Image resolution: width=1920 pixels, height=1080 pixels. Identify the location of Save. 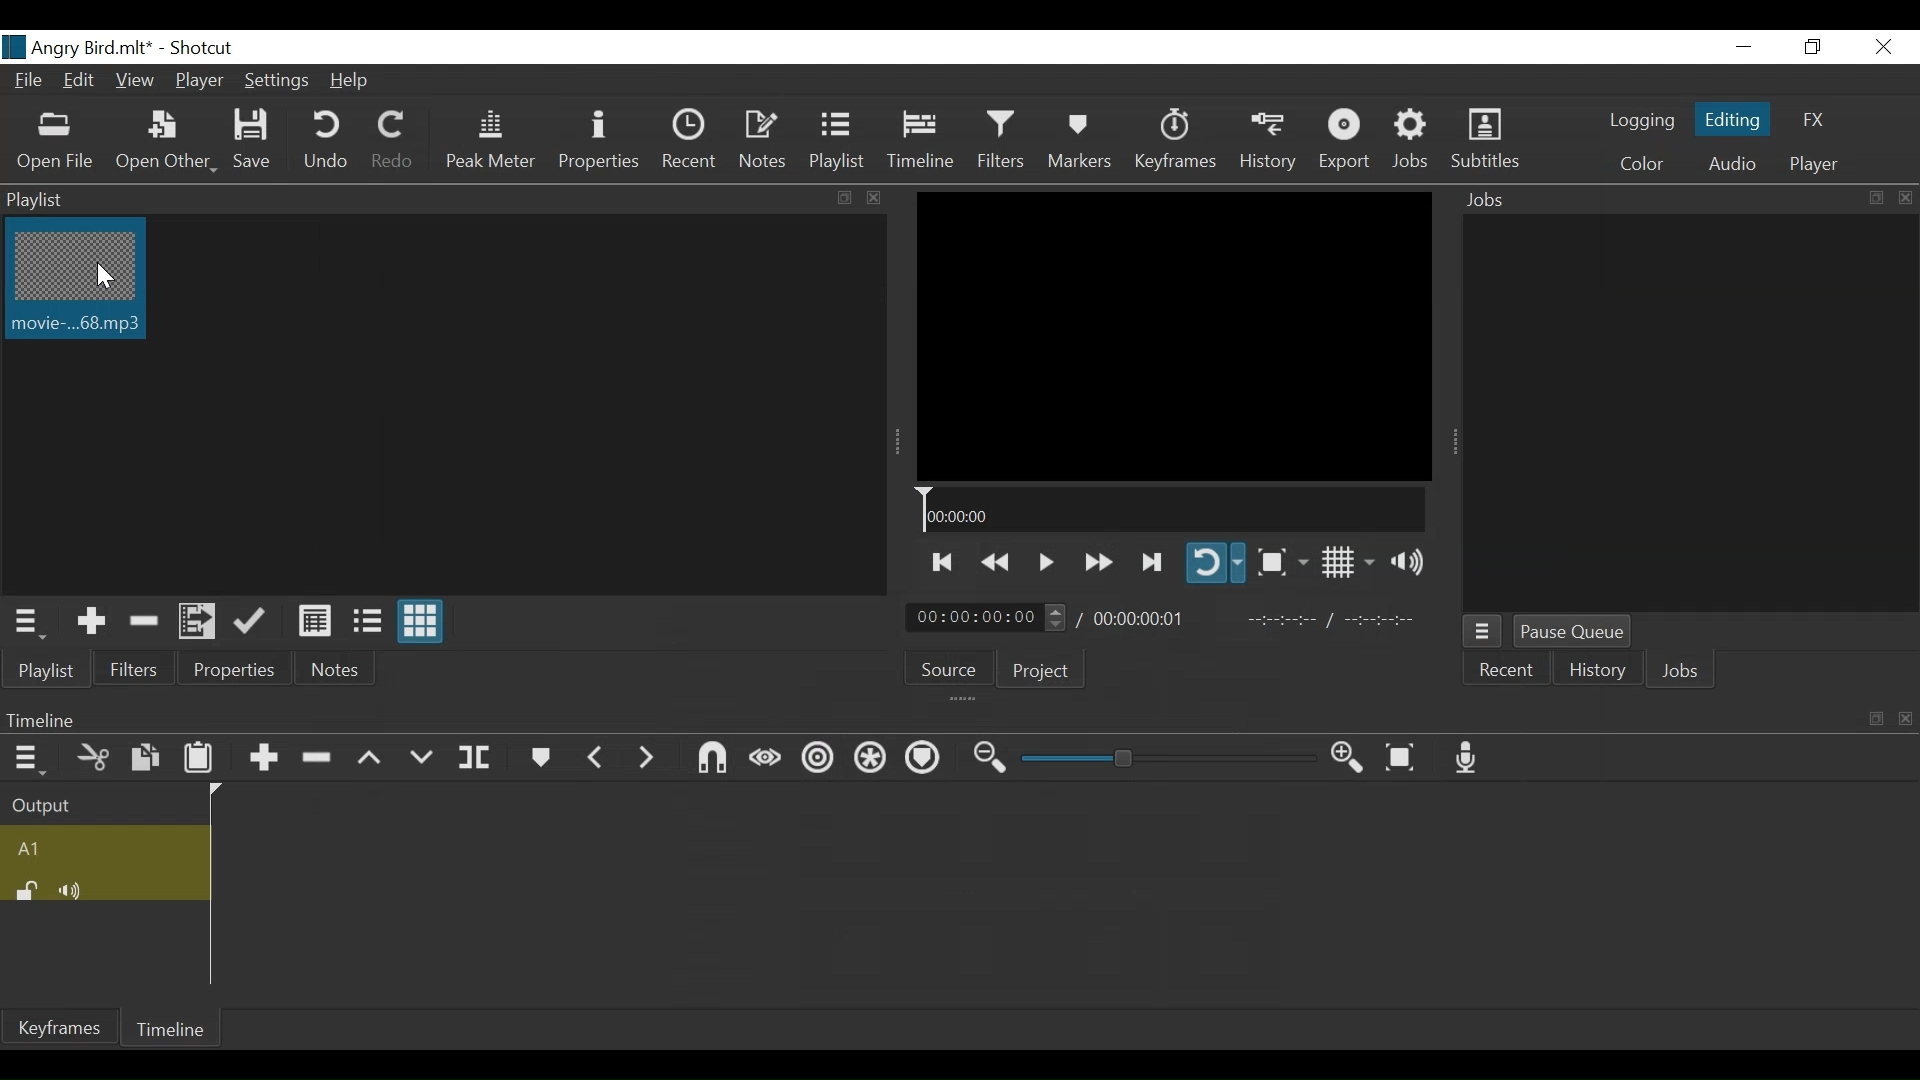
(256, 142).